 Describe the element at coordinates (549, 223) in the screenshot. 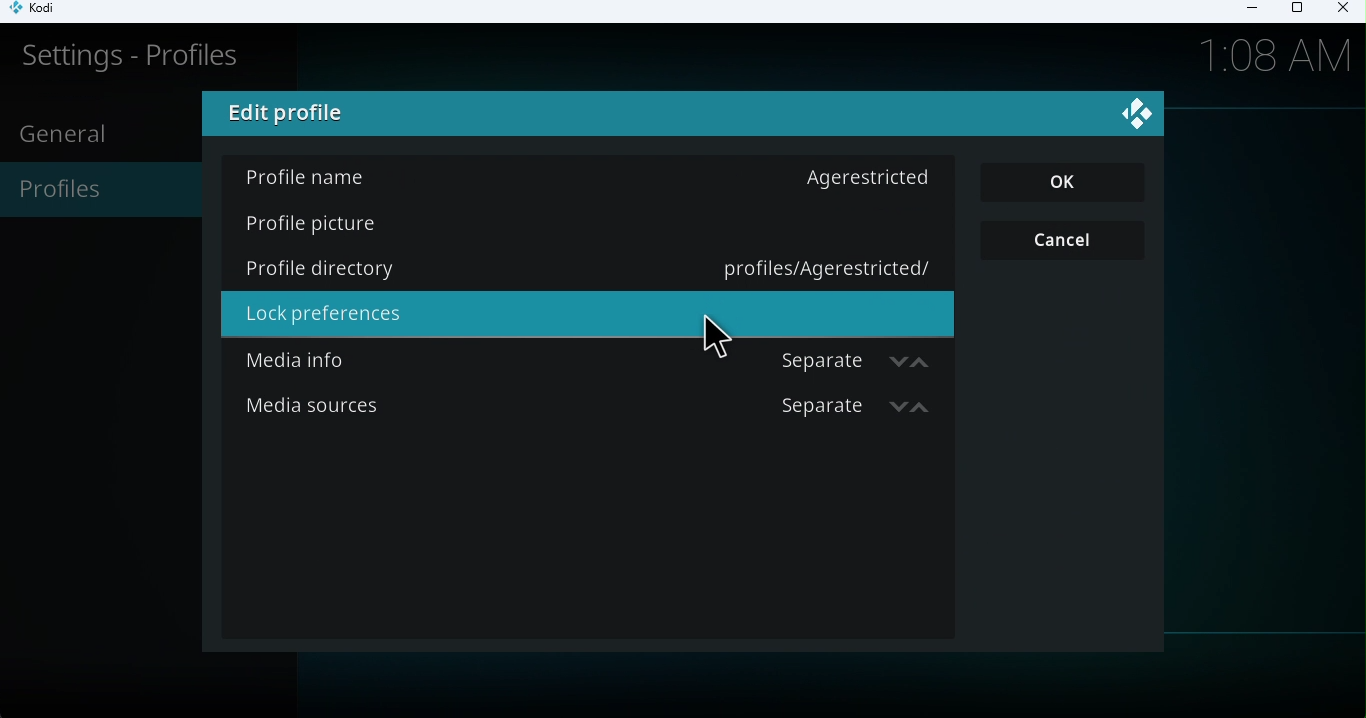

I see `Profile picture` at that location.